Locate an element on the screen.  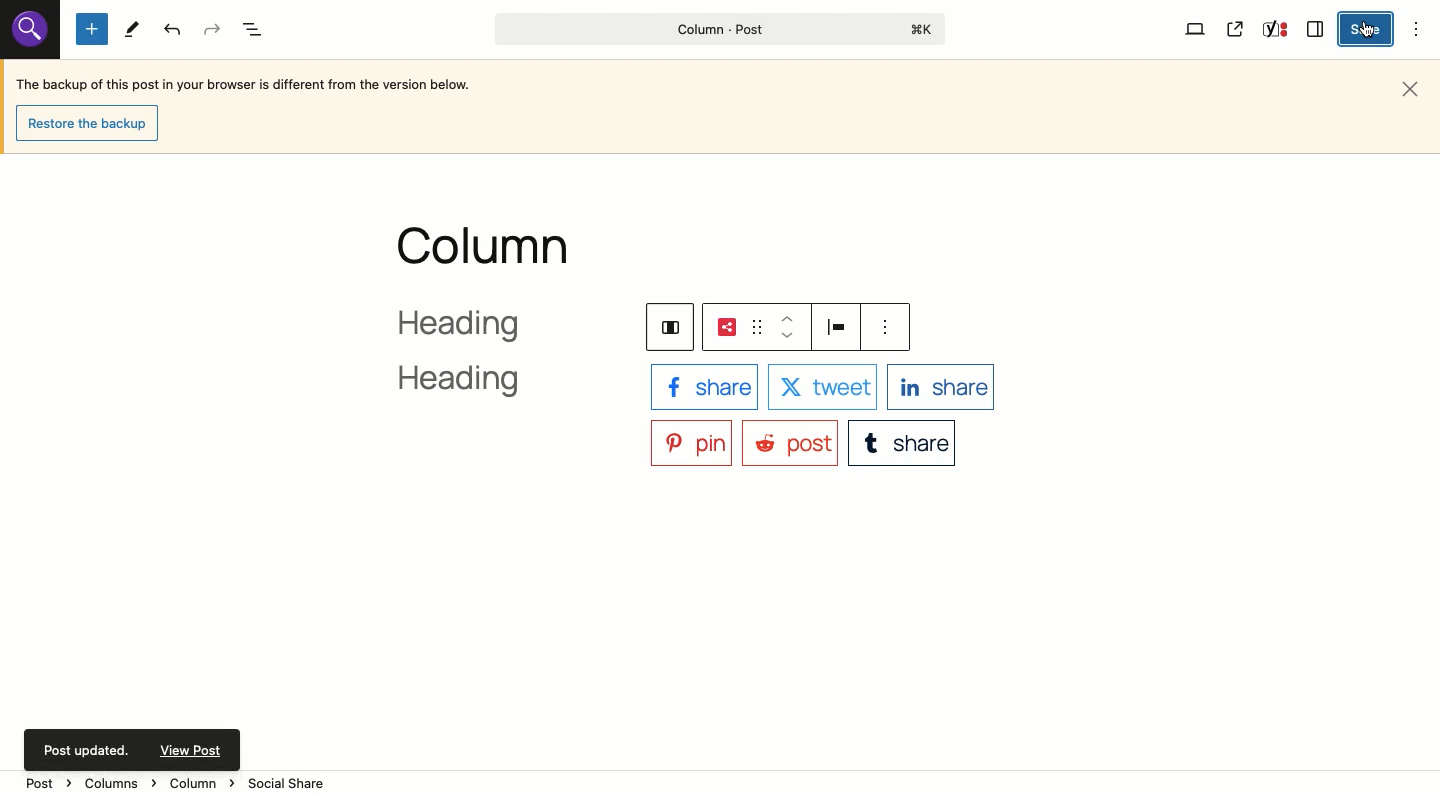
Linkedin is located at coordinates (941, 386).